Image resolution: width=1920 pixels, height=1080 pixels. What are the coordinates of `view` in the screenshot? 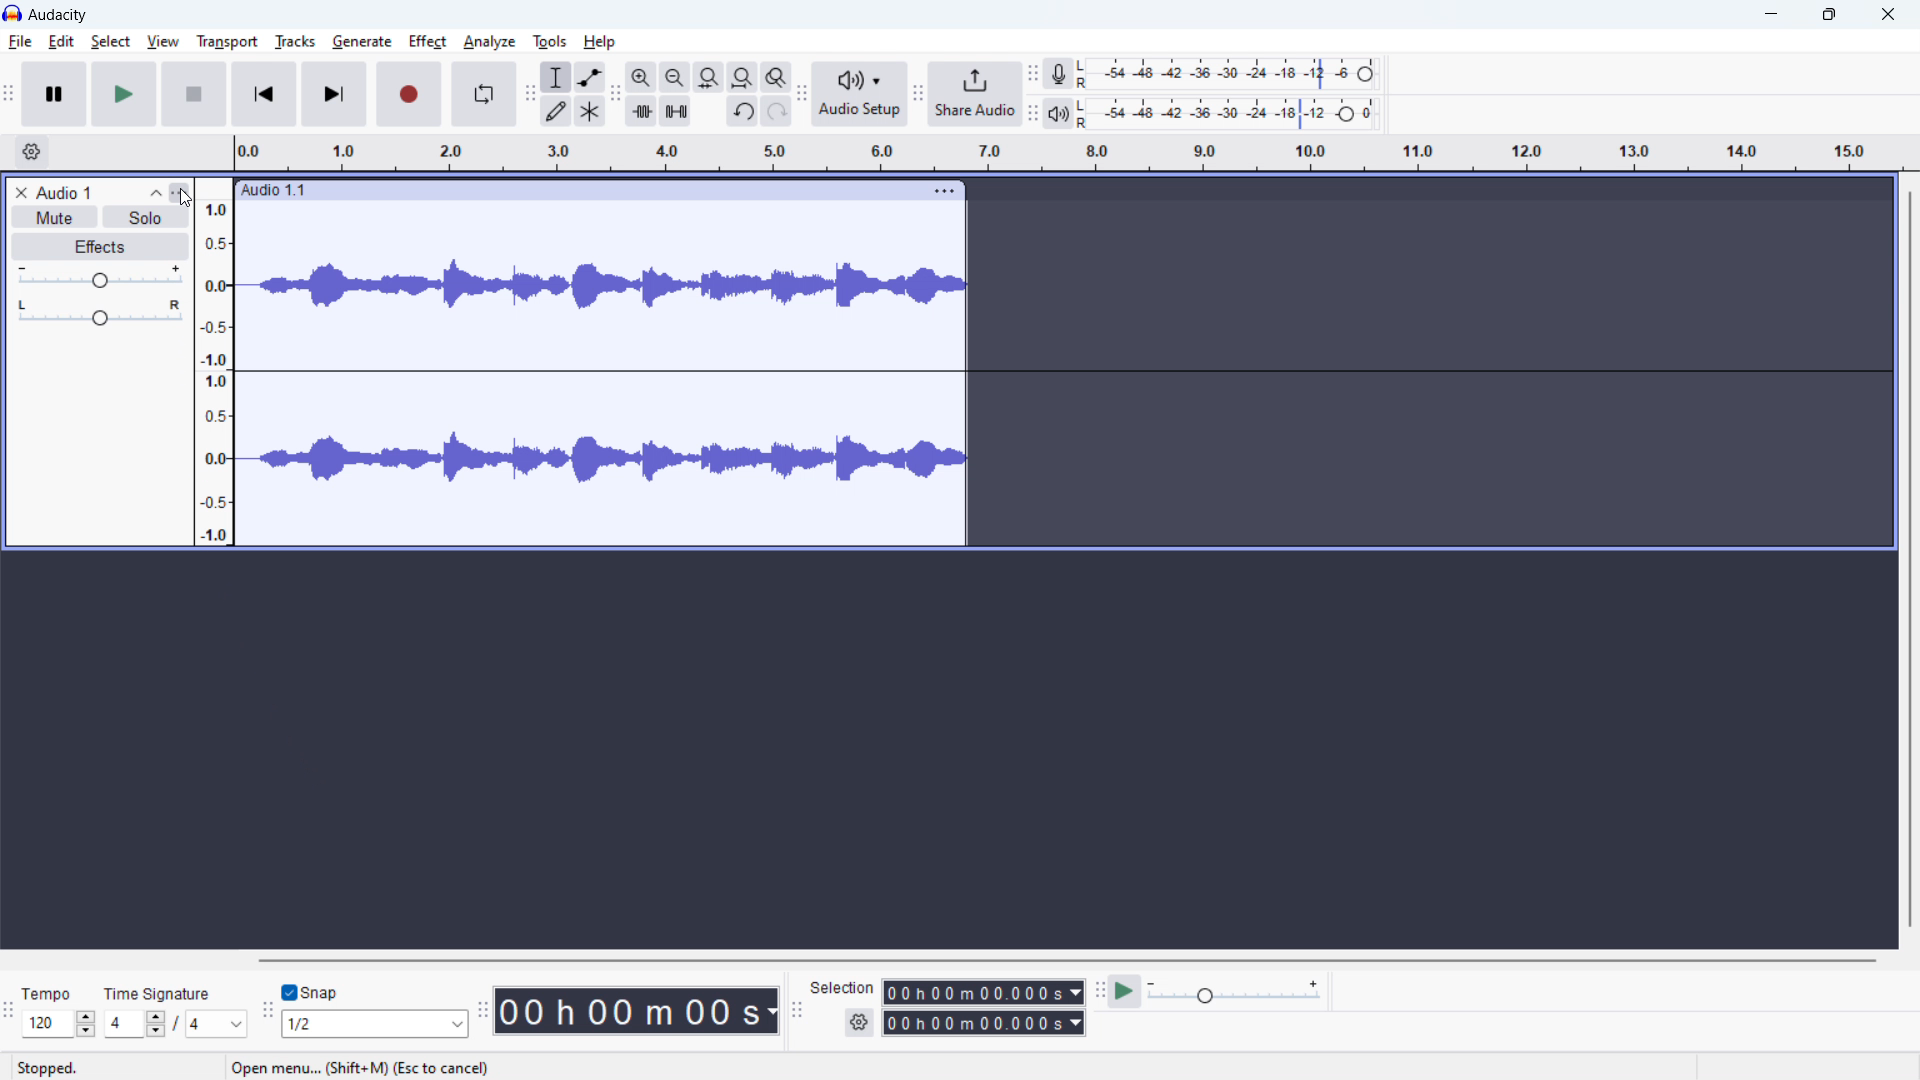 It's located at (163, 41).